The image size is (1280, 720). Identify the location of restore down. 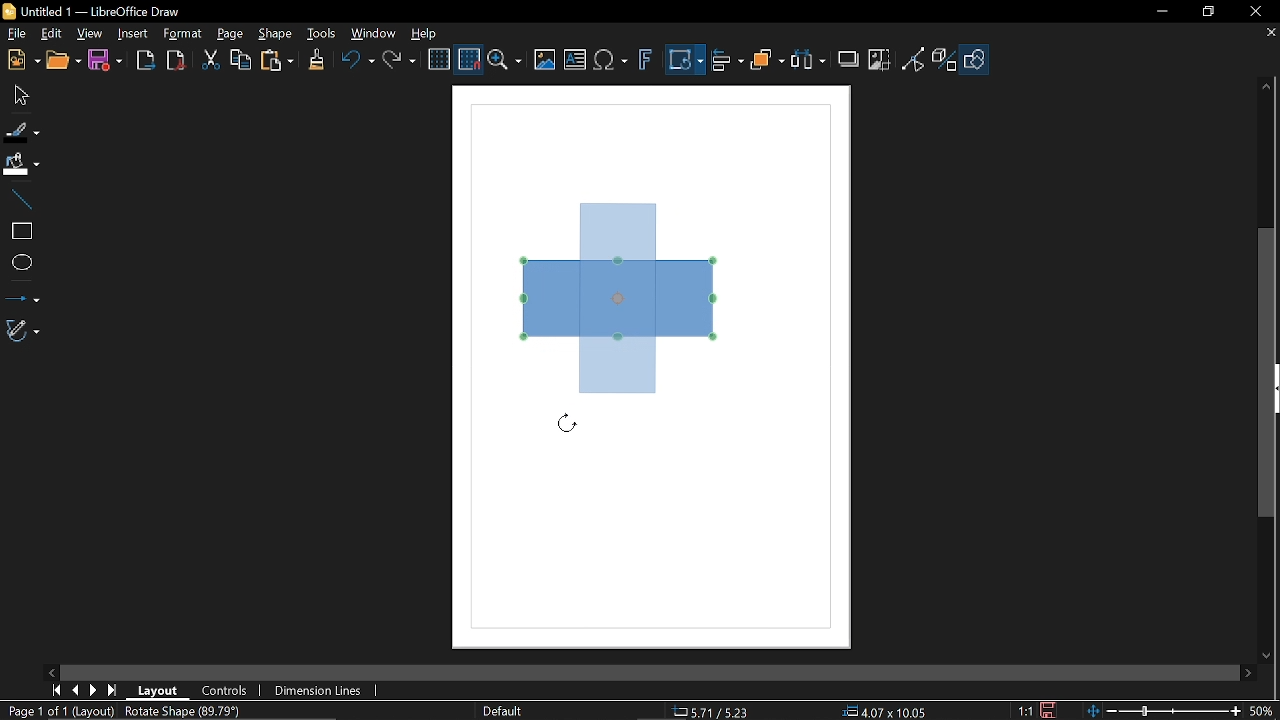
(1206, 13).